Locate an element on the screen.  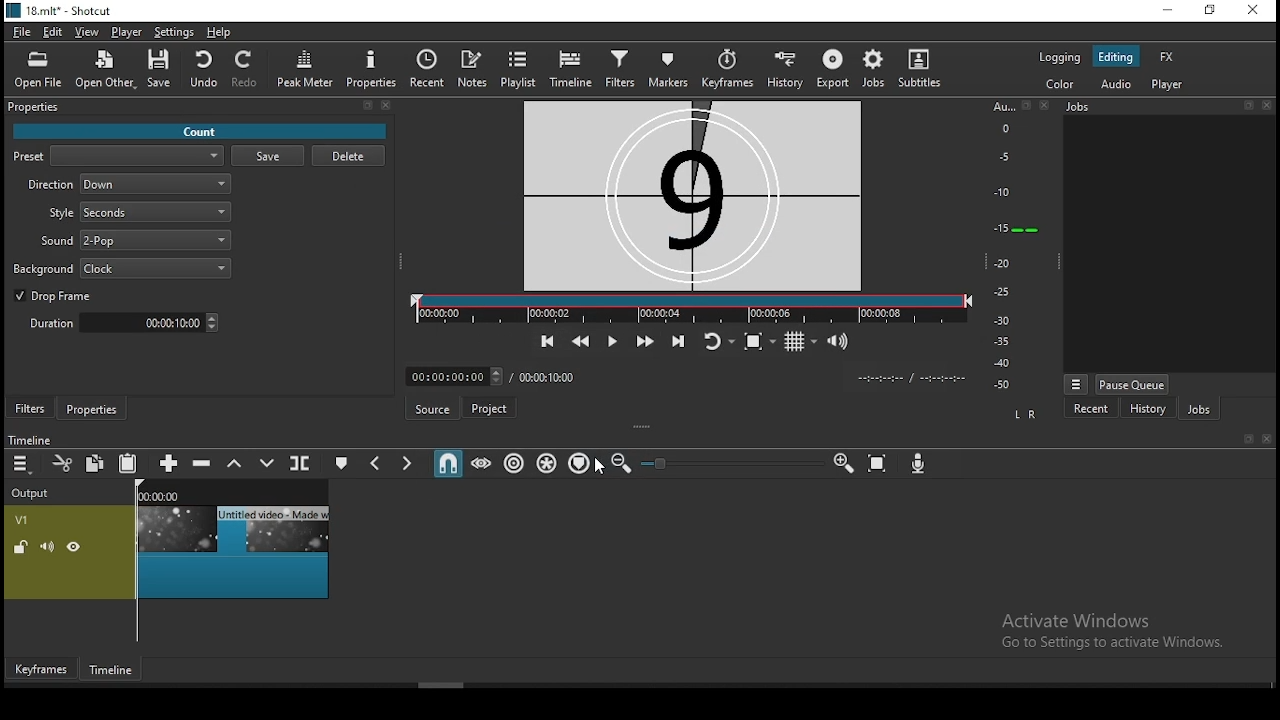
properties is located at coordinates (371, 70).